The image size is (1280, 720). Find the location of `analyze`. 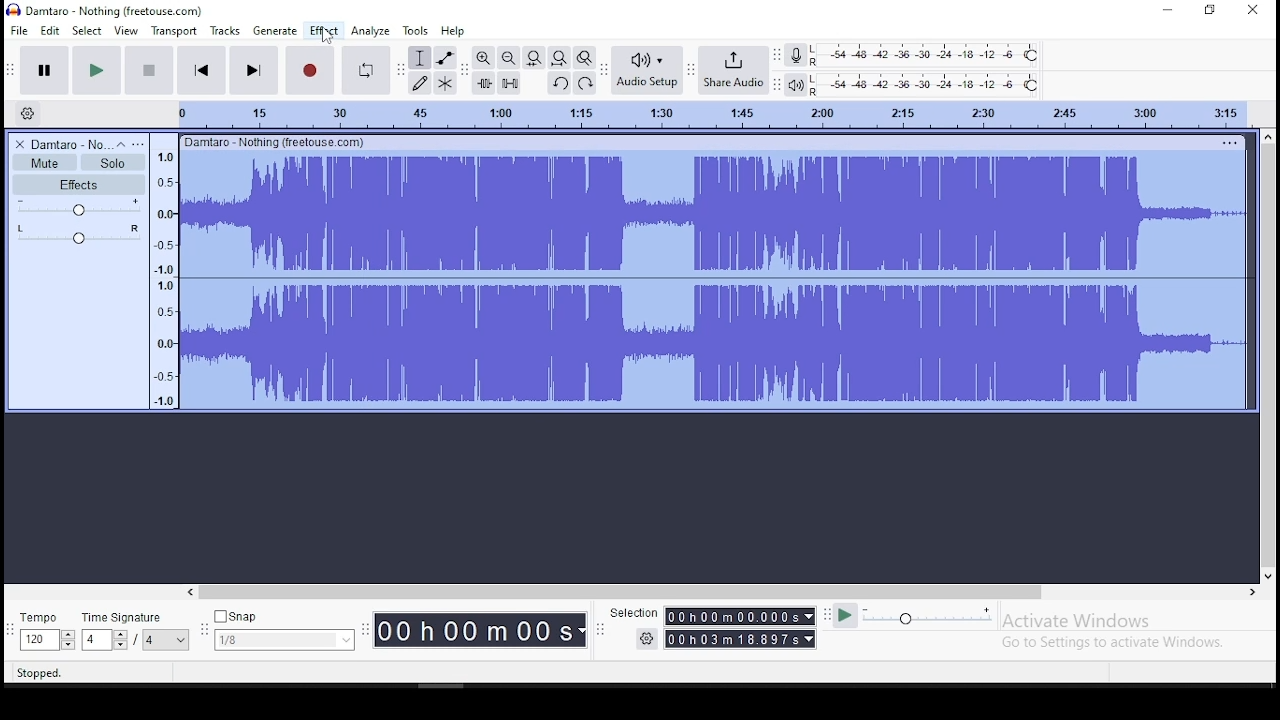

analyze is located at coordinates (370, 32).